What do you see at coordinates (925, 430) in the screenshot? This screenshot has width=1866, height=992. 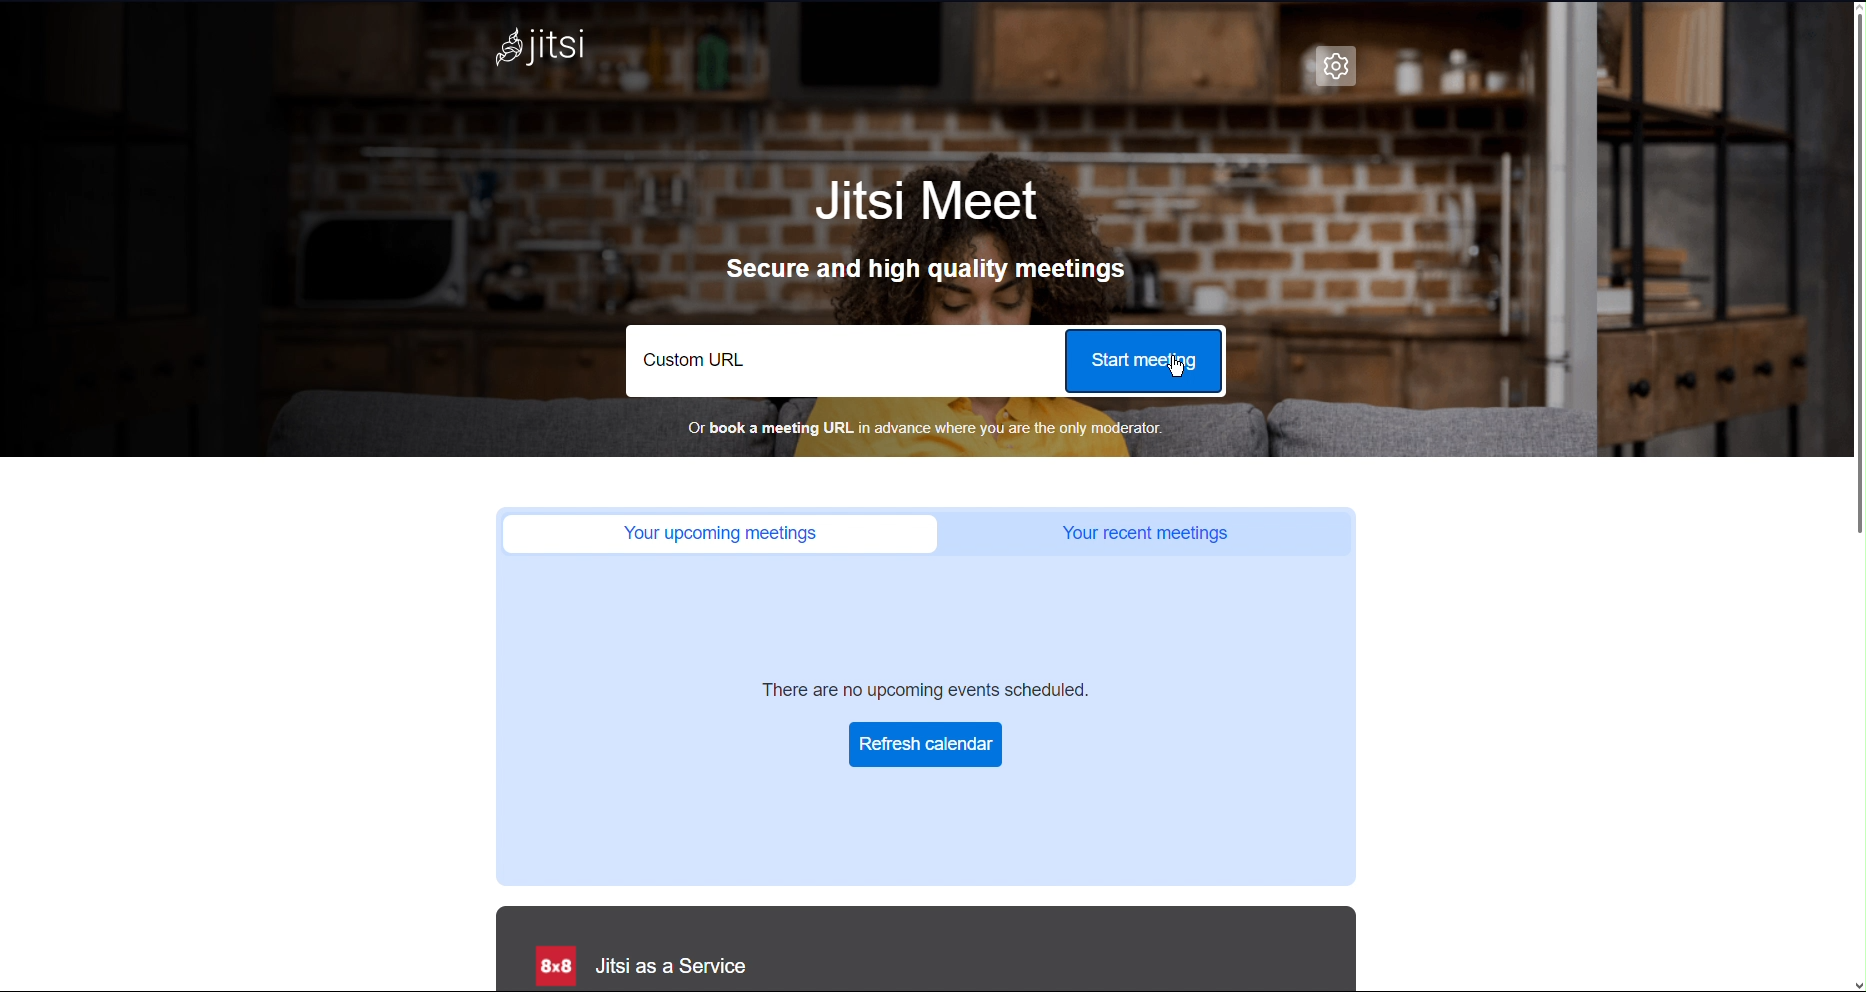 I see `Book a meeting URL in advance where you are the only moderator` at bounding box center [925, 430].